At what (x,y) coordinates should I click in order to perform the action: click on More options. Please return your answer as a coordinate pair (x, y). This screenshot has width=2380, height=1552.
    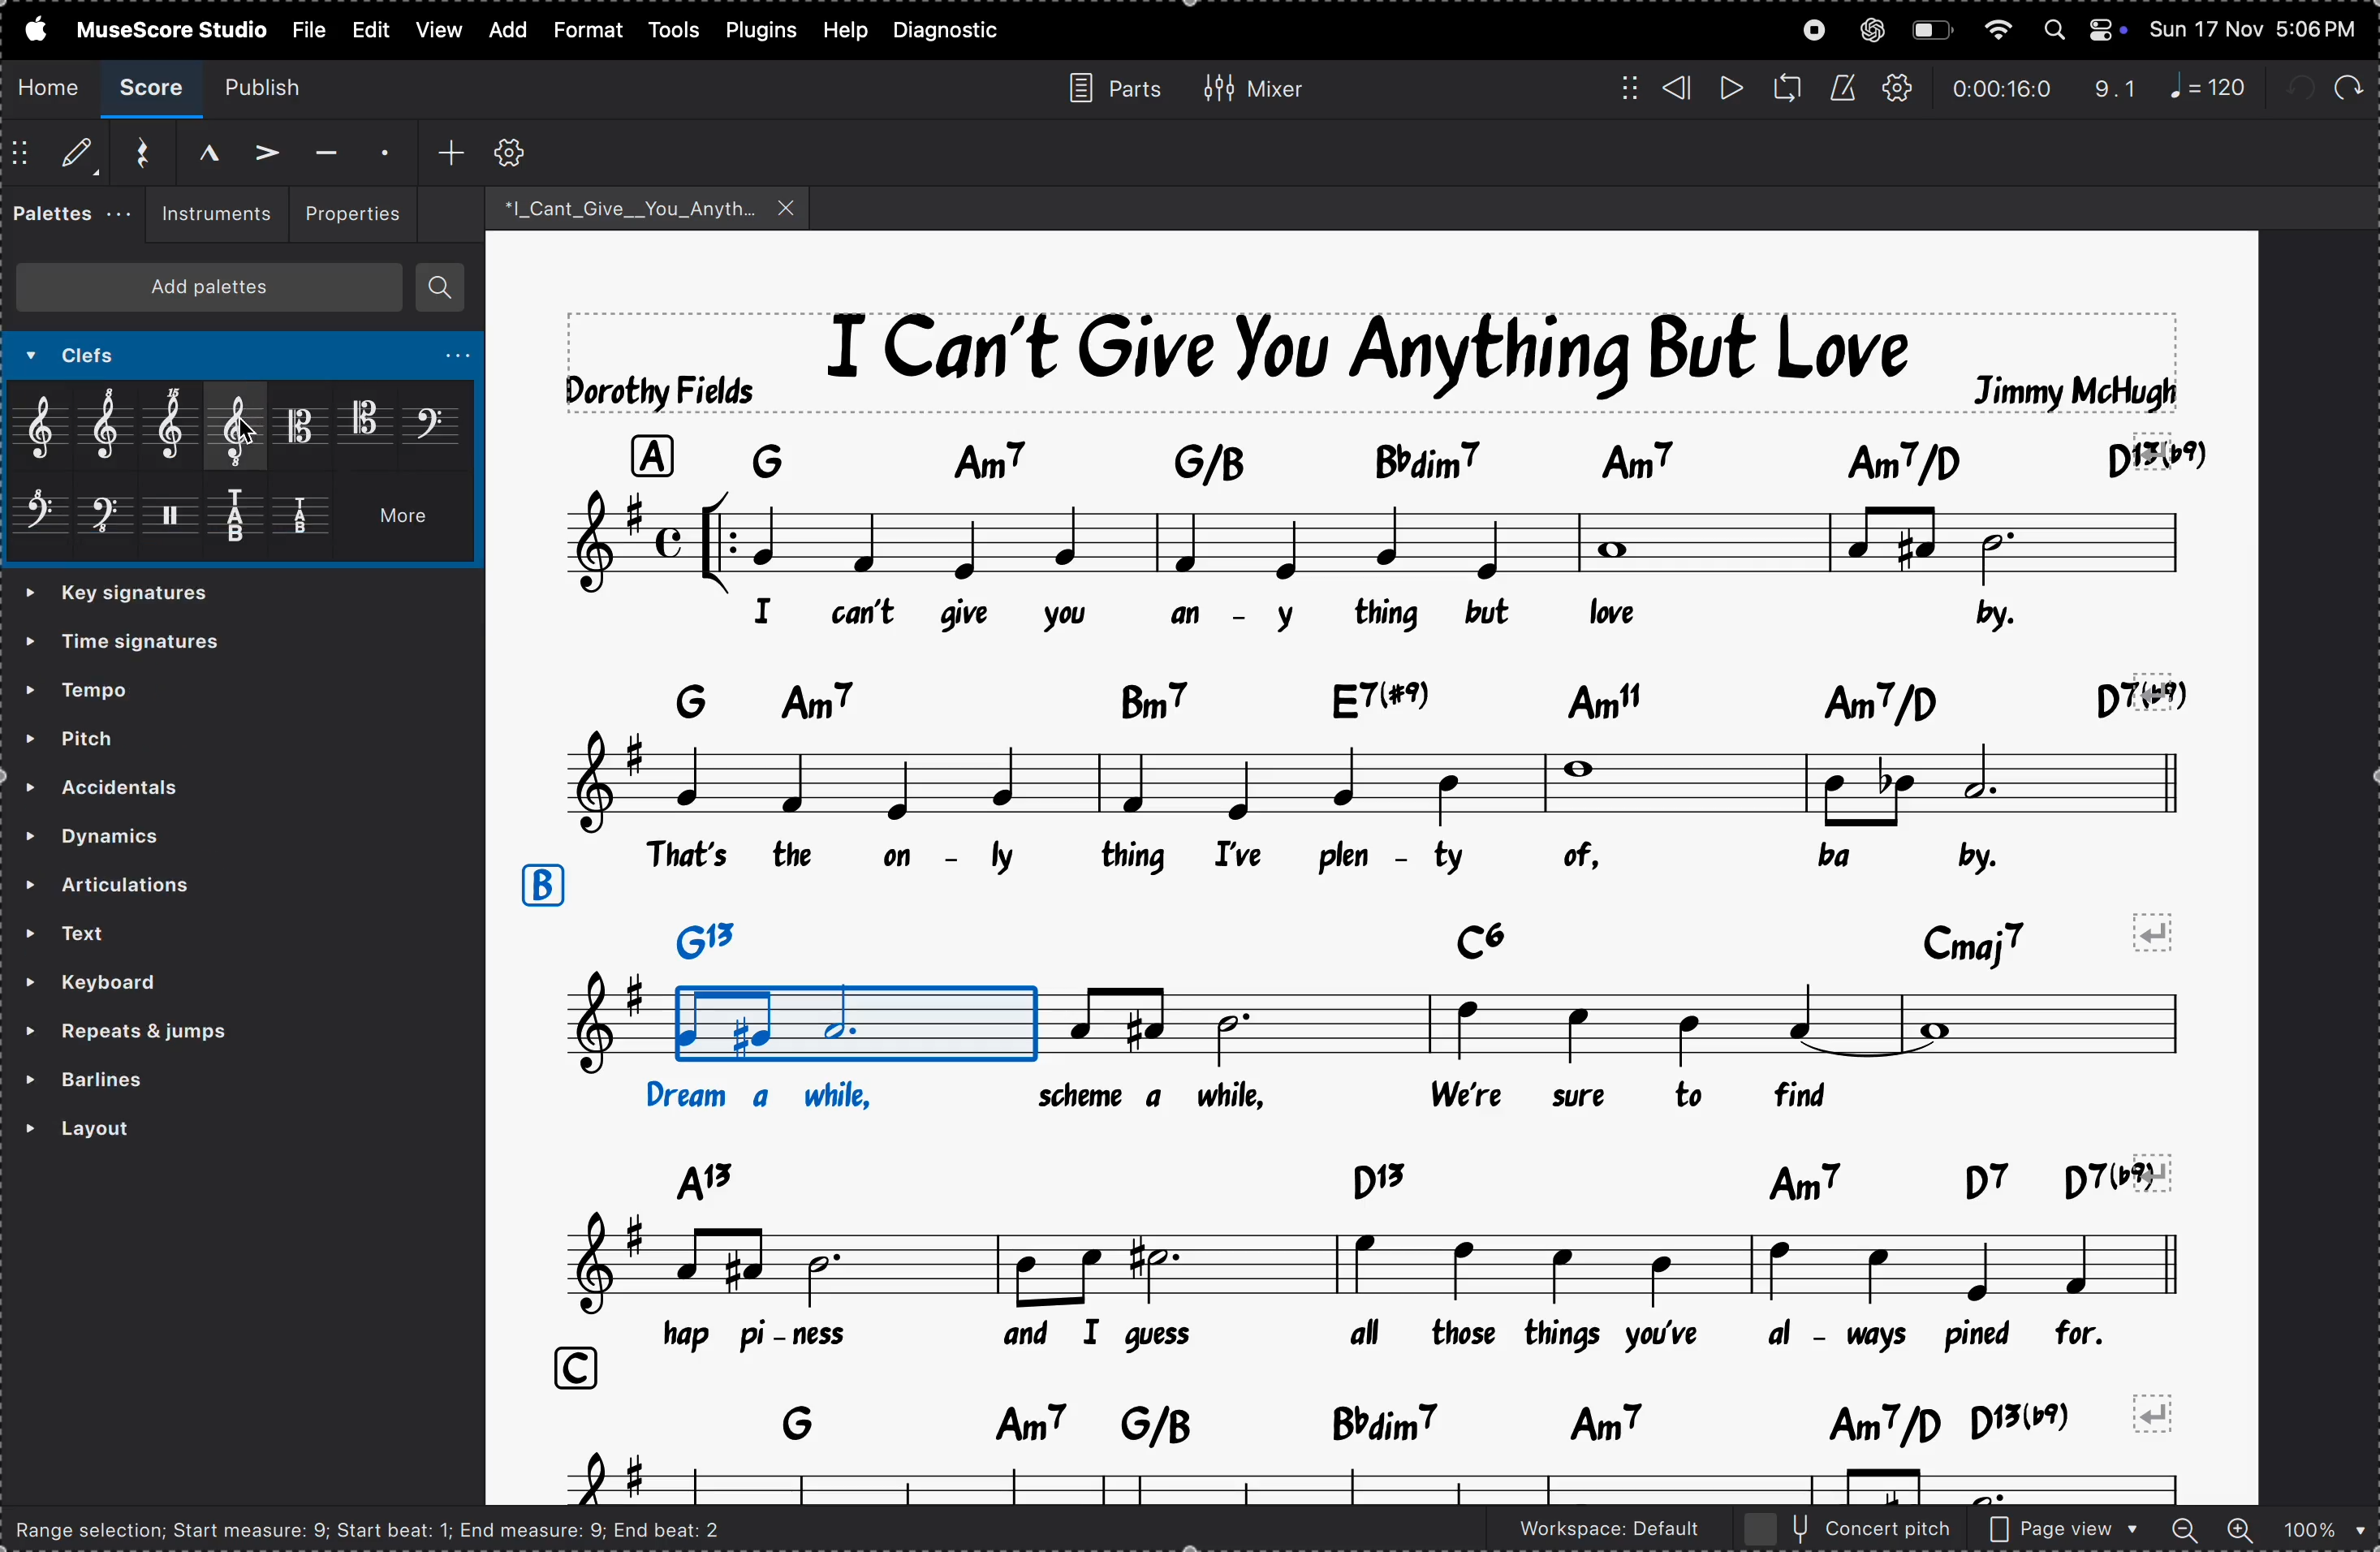
    Looking at the image, I should click on (443, 360).